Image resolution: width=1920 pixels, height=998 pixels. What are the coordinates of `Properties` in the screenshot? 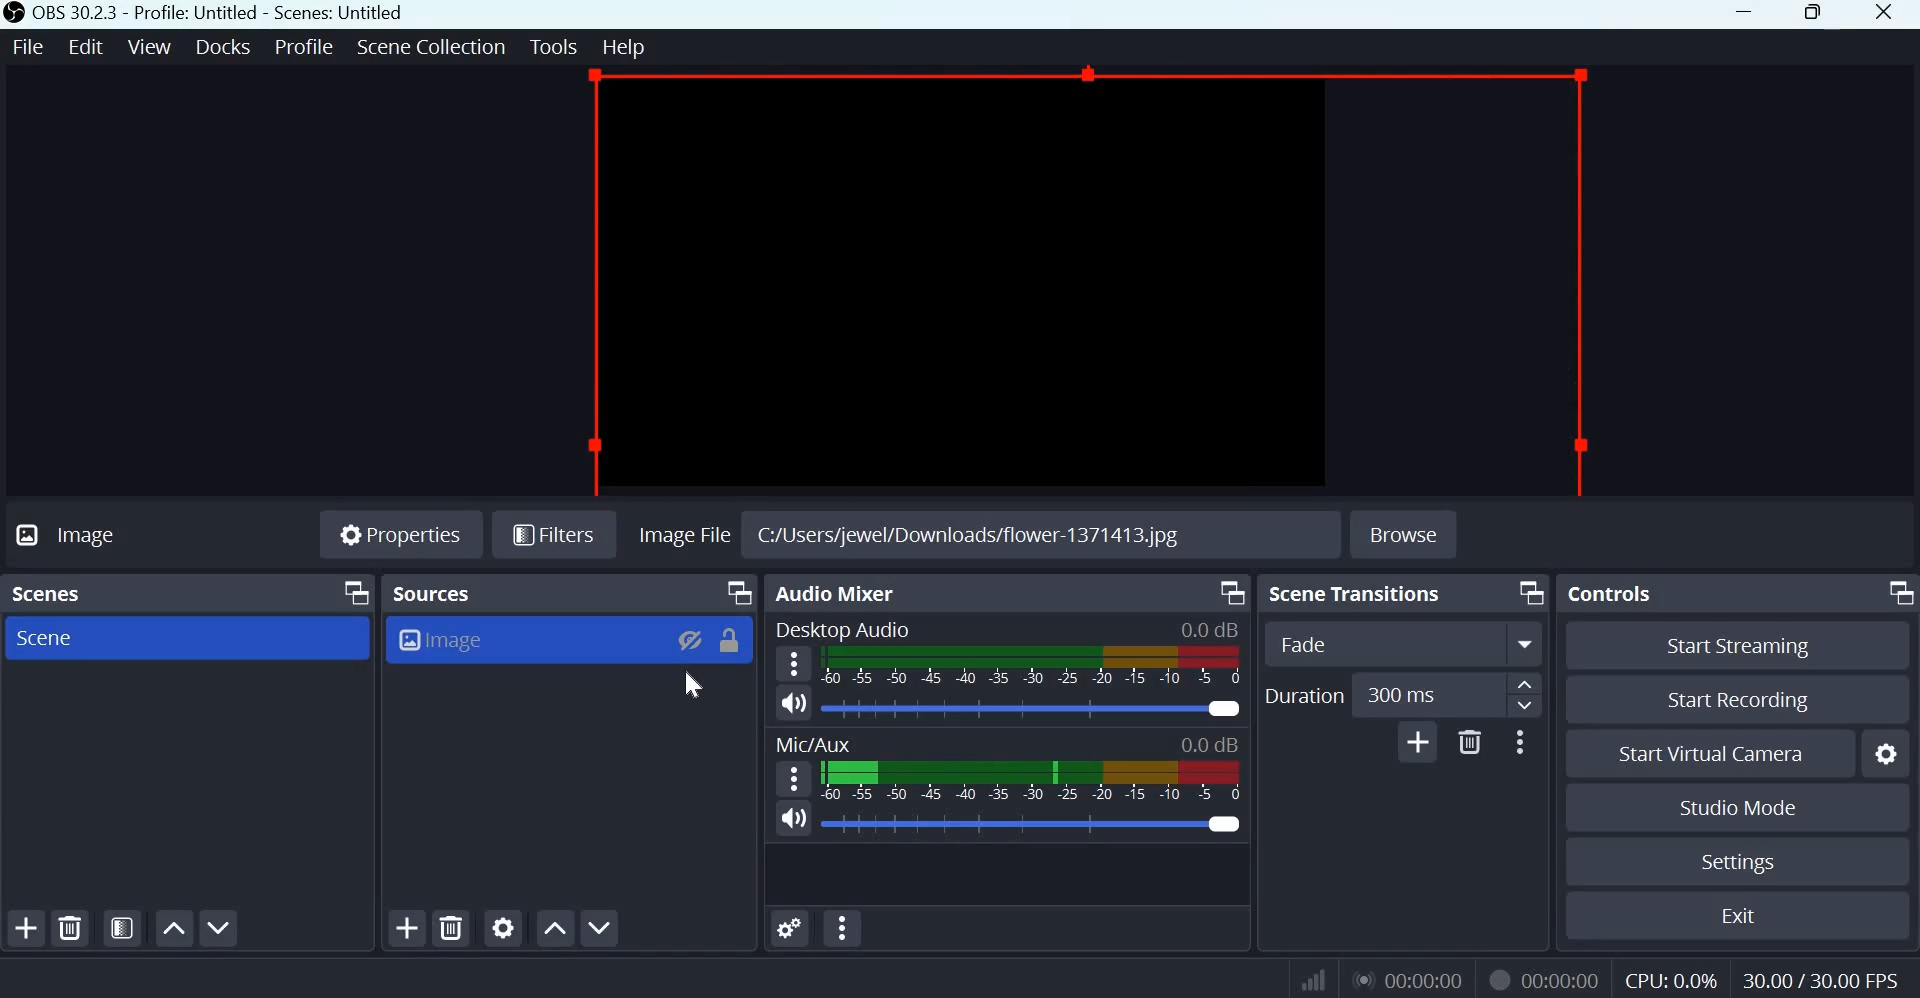 It's located at (401, 535).